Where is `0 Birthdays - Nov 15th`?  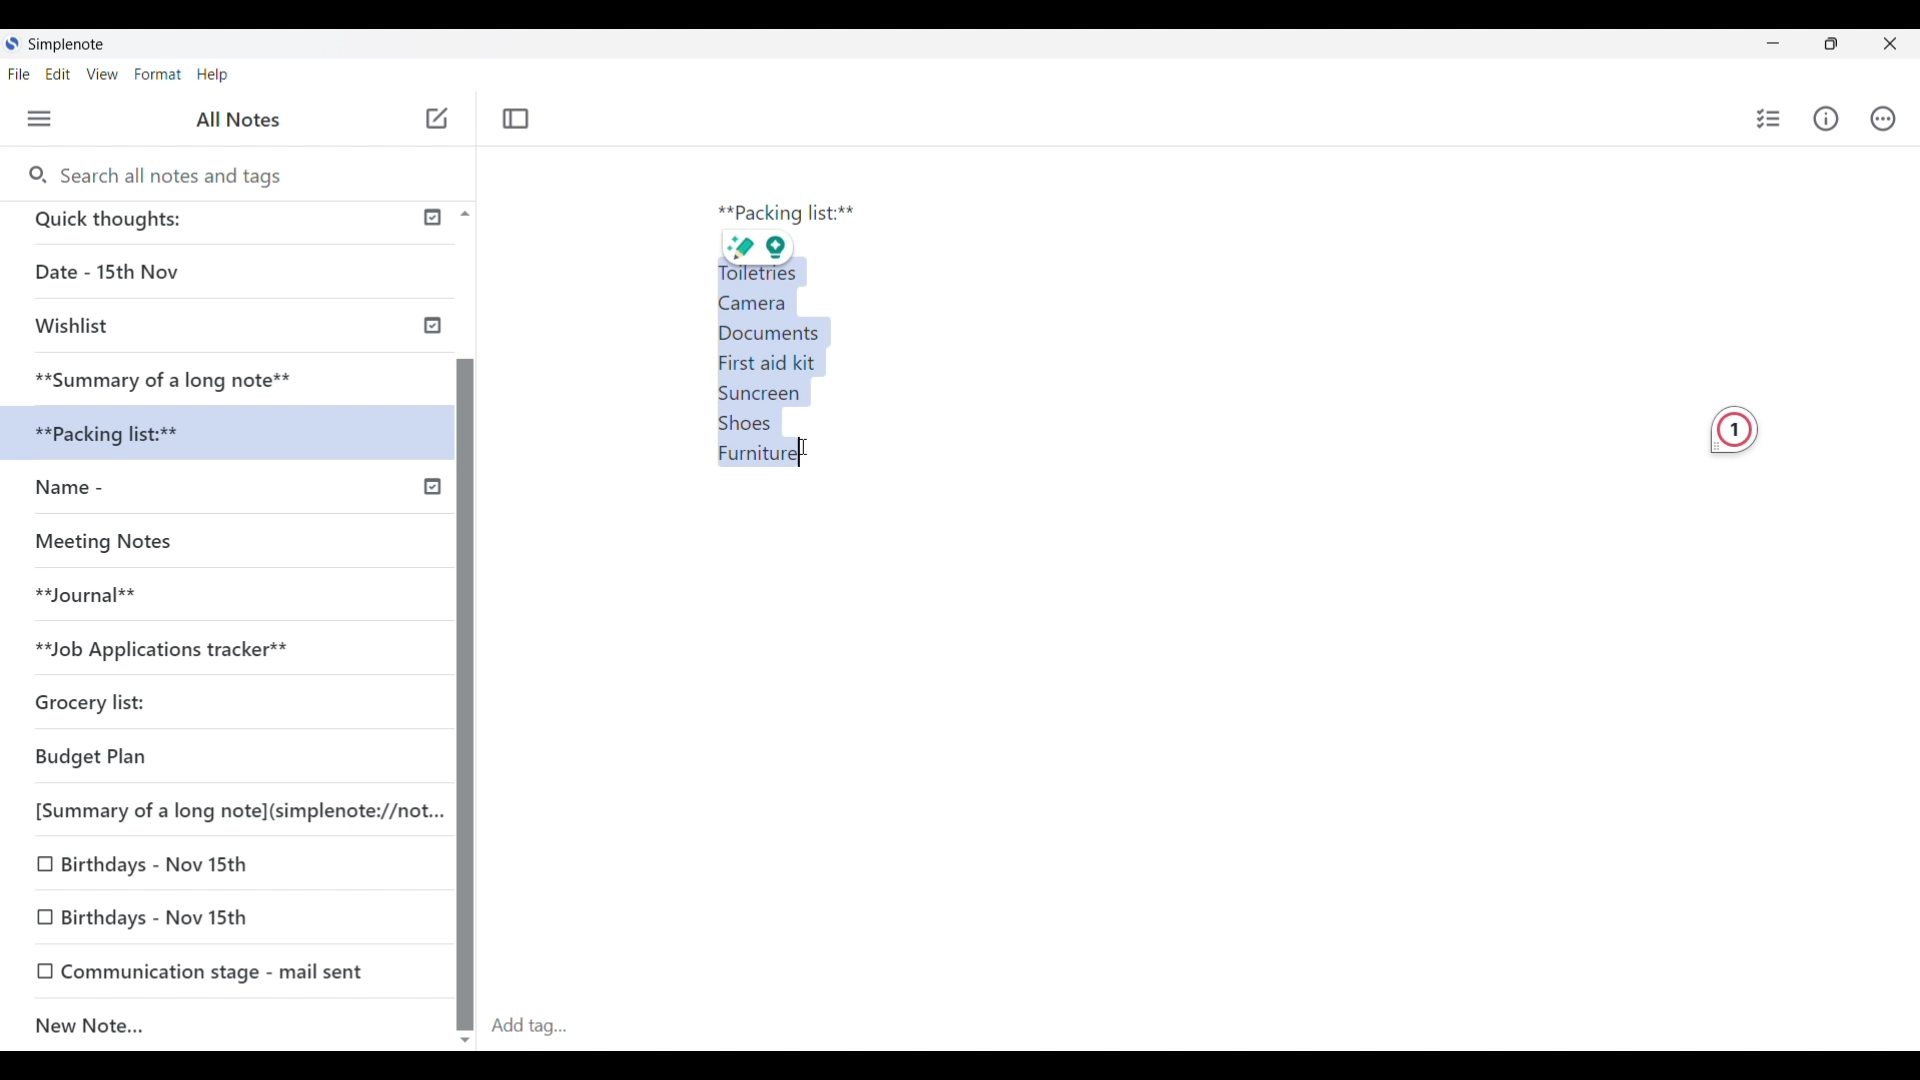
0 Birthdays - Nov 15th is located at coordinates (162, 916).